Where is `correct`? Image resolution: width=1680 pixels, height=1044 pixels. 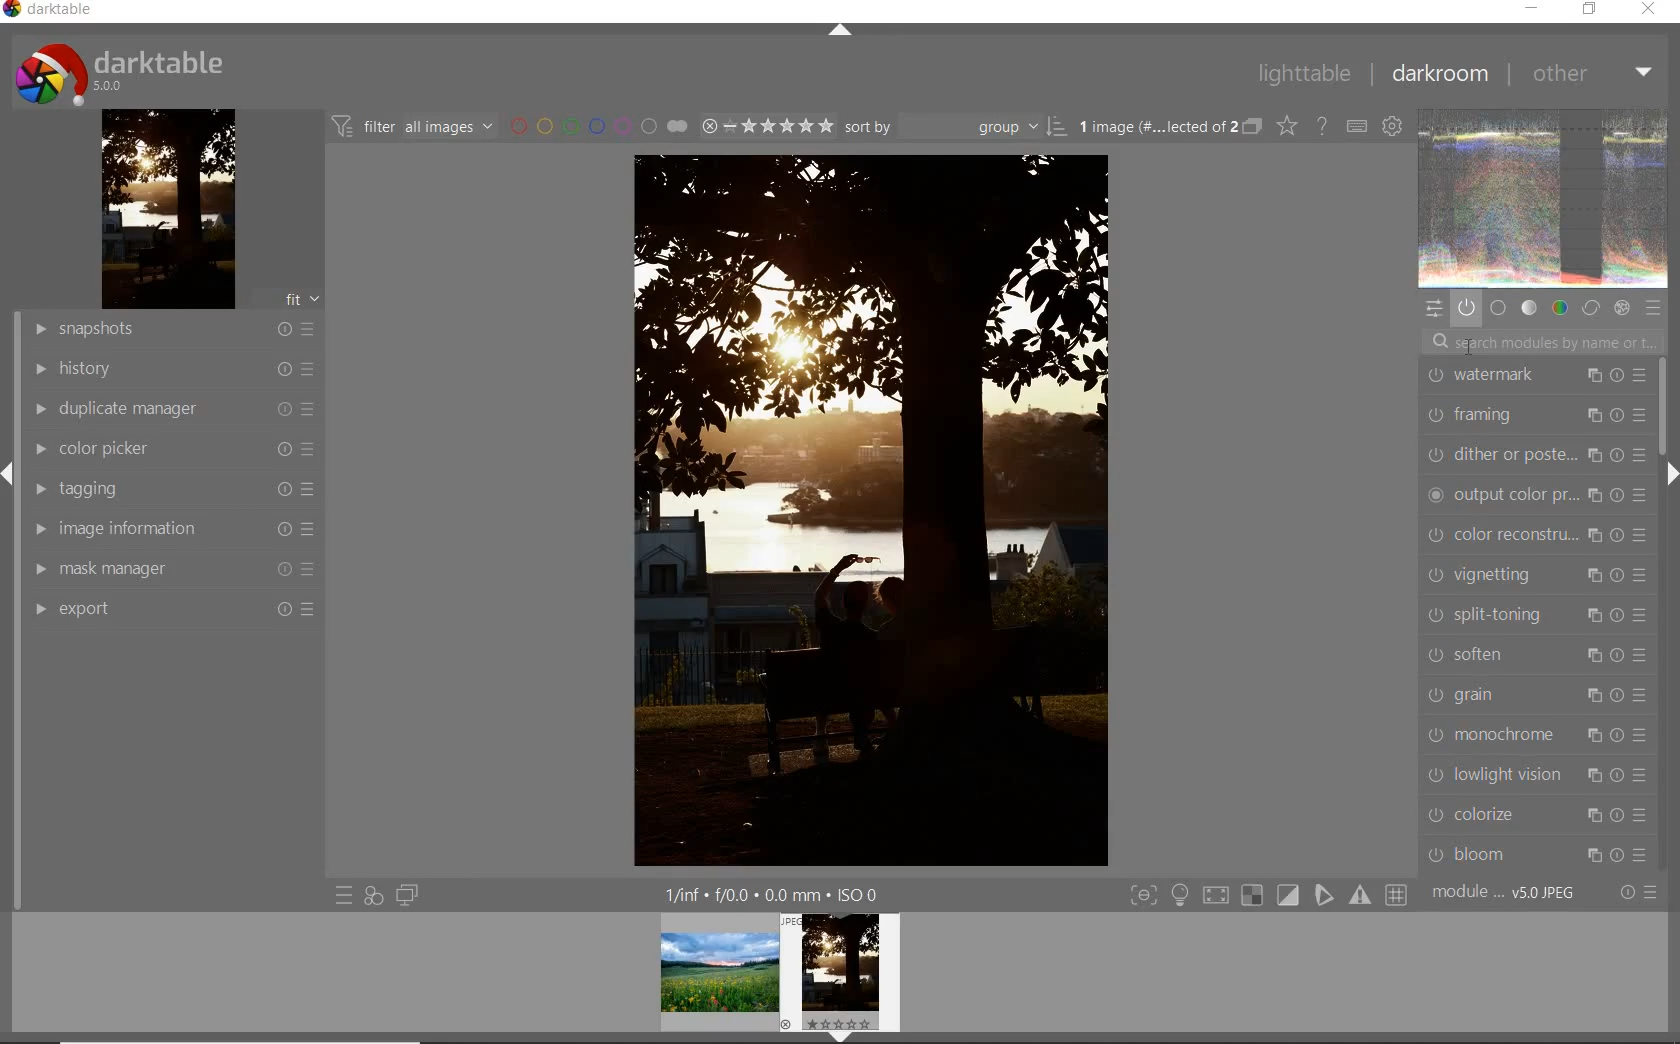
correct is located at coordinates (1590, 308).